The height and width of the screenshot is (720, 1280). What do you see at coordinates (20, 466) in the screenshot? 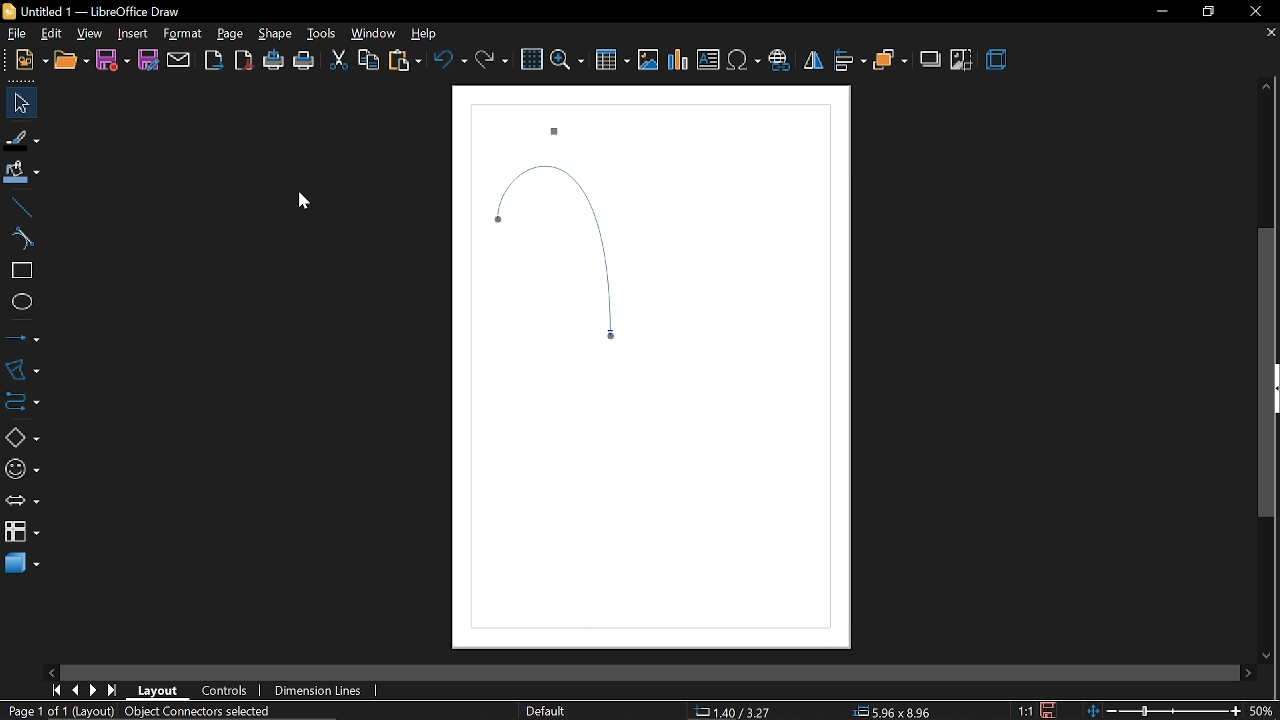
I see `symbol shapes` at bounding box center [20, 466].